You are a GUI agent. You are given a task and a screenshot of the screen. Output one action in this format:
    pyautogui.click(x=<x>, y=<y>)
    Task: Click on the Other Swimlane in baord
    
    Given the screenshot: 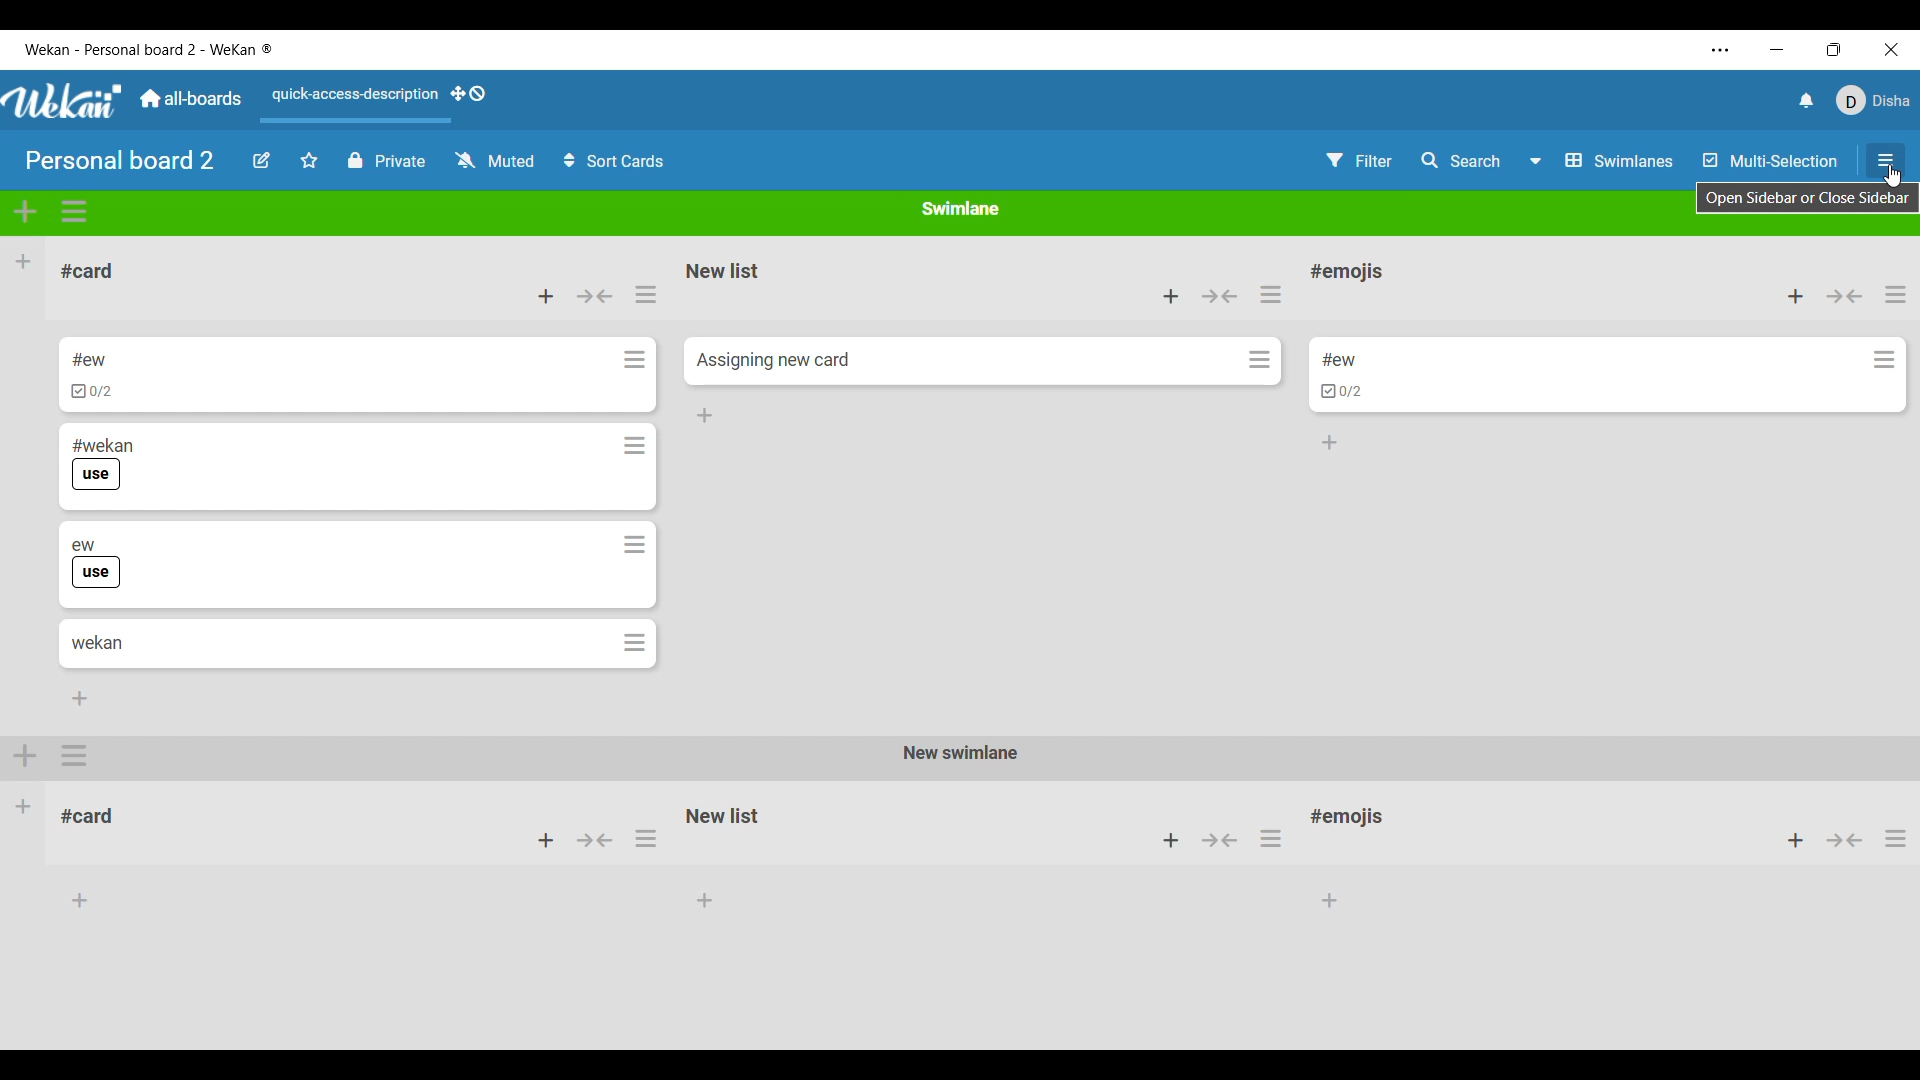 What is the action you would take?
    pyautogui.click(x=958, y=827)
    